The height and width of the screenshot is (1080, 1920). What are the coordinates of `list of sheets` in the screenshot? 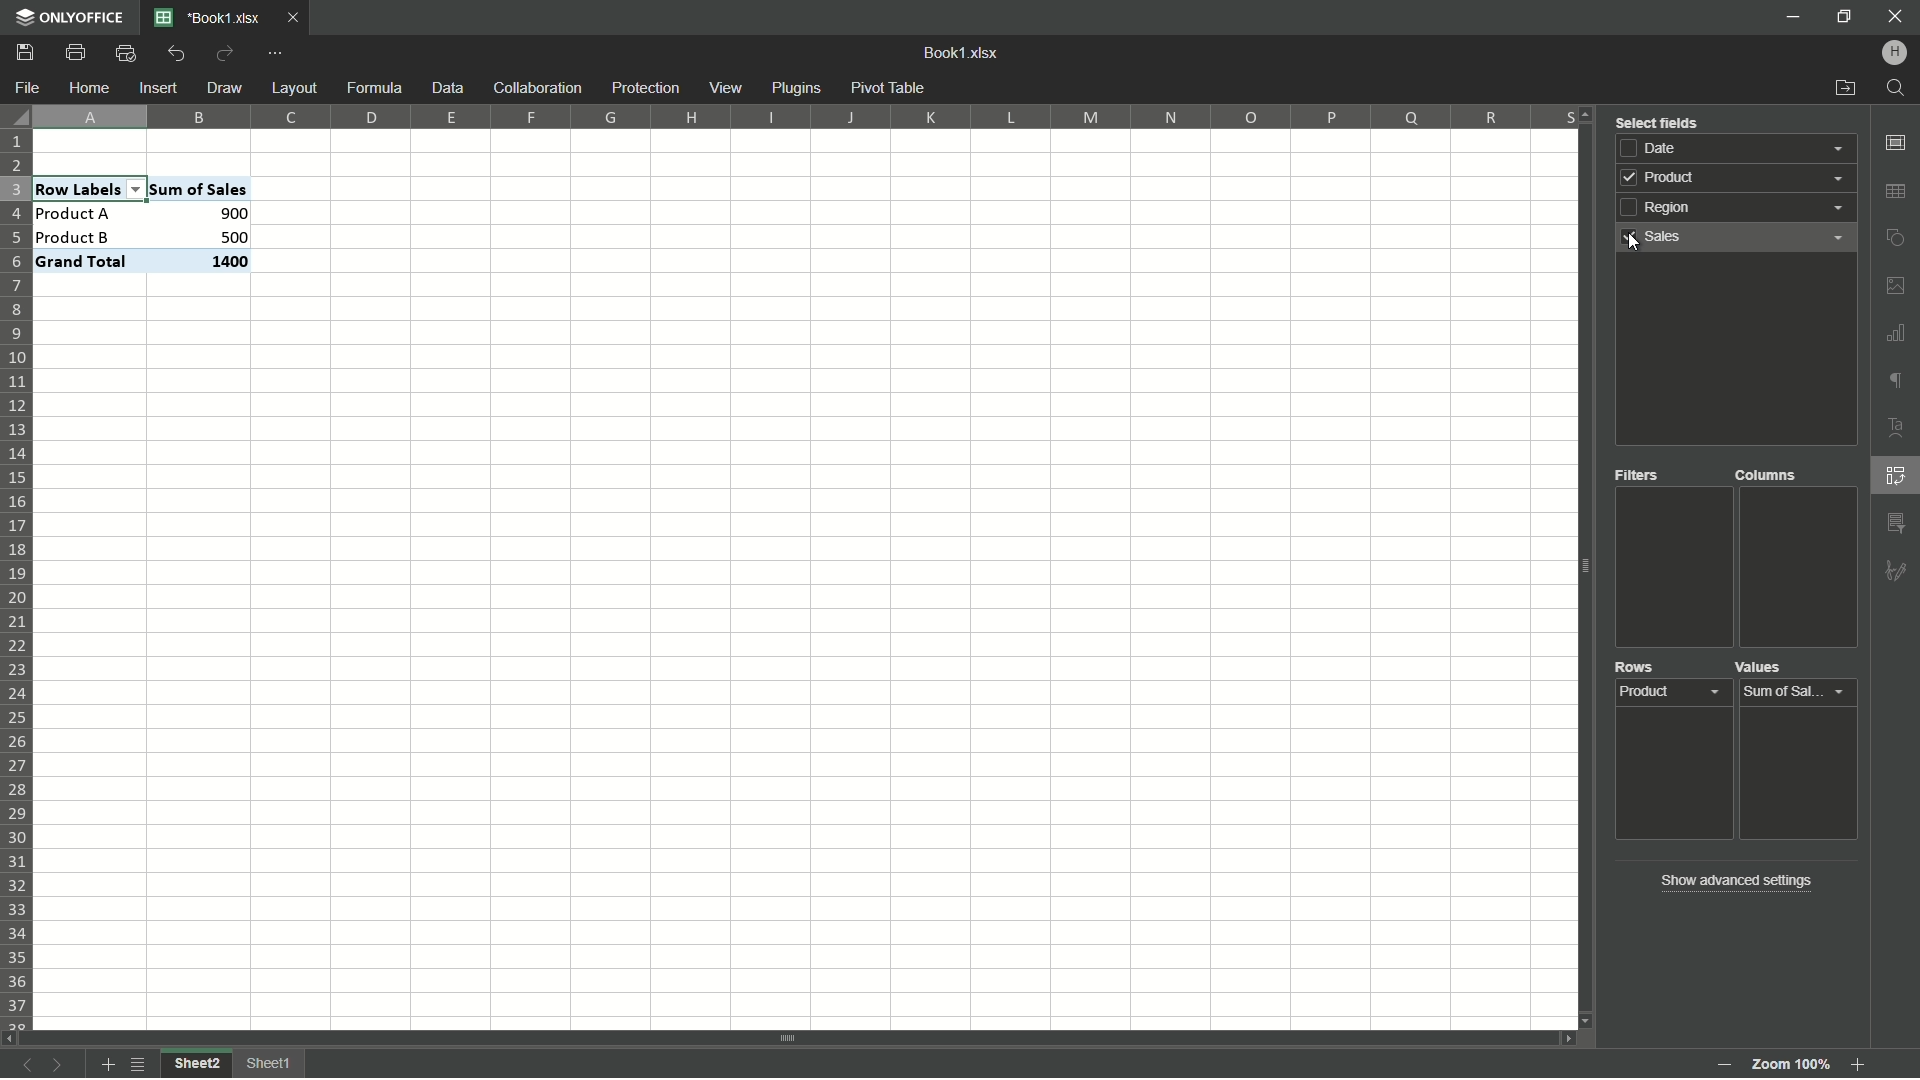 It's located at (140, 1063).